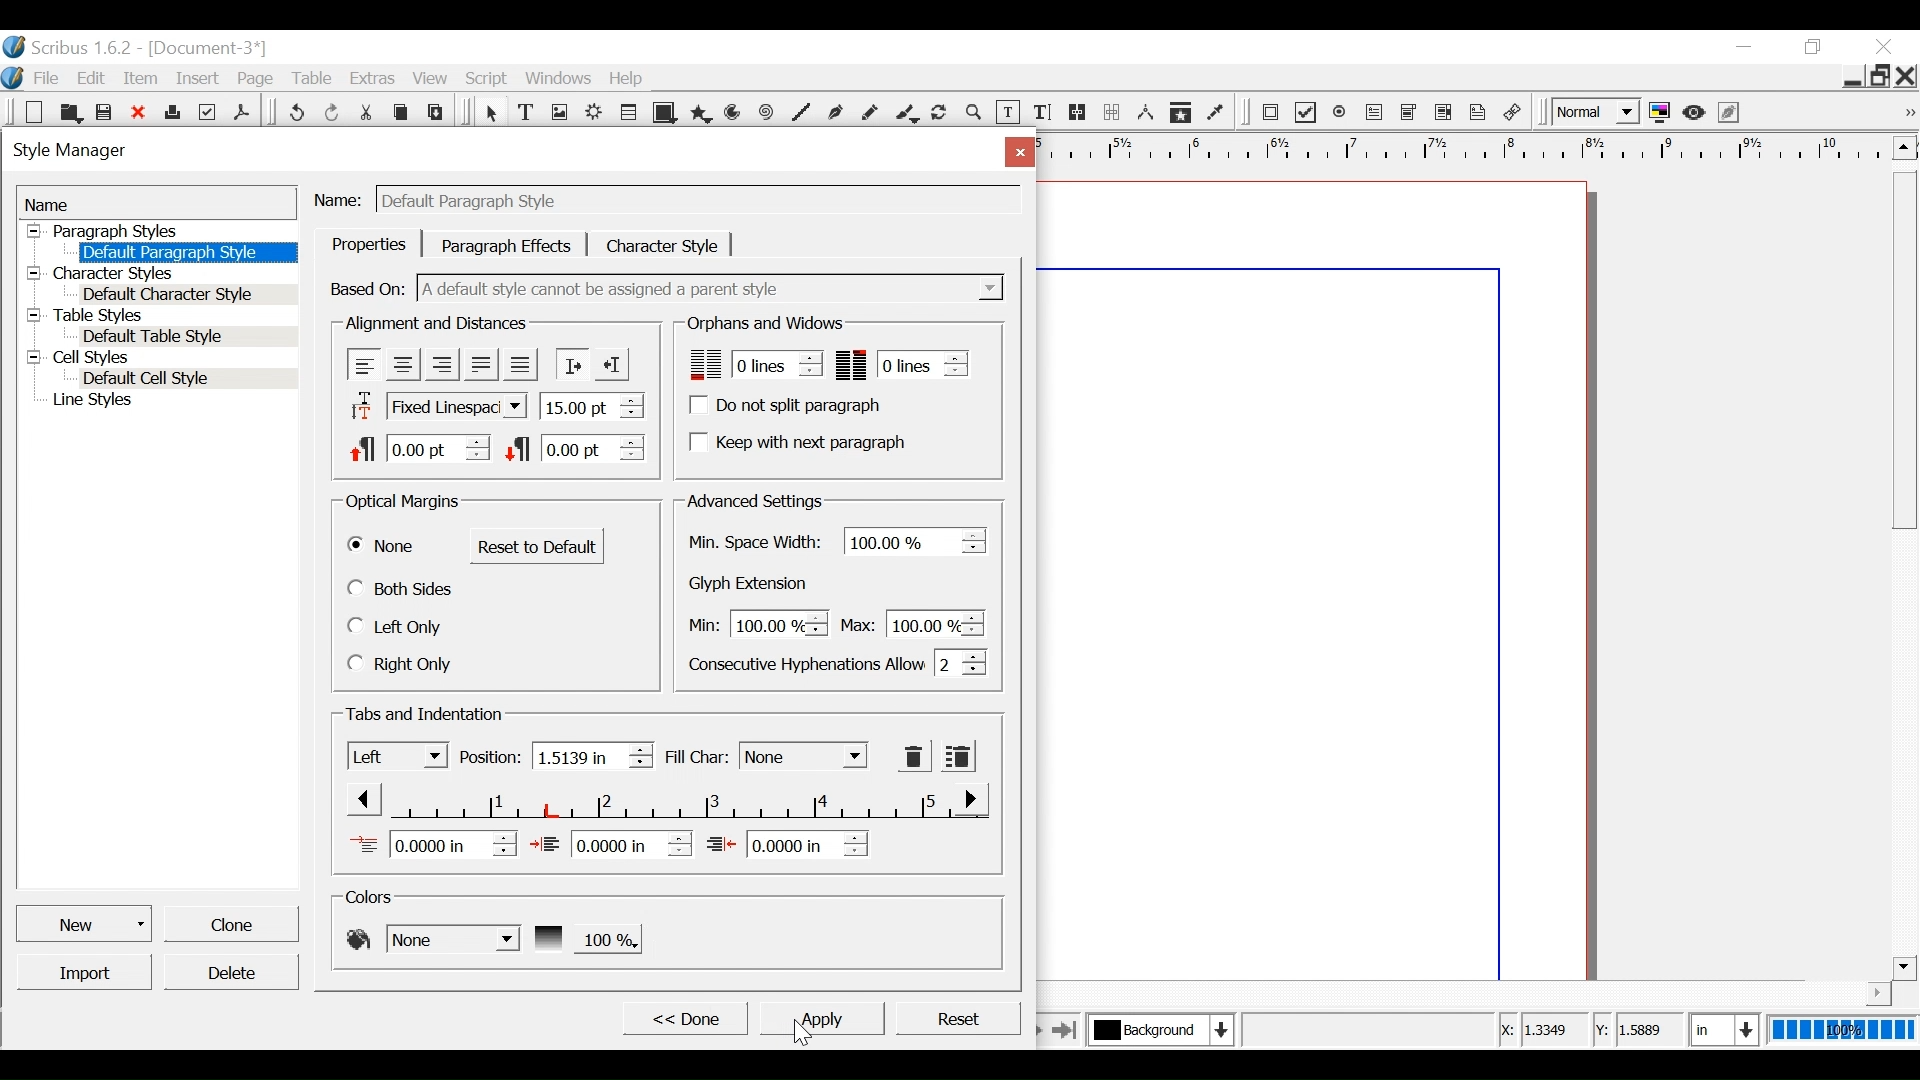 The height and width of the screenshot is (1080, 1920). I want to click on line spacing, so click(593, 405).